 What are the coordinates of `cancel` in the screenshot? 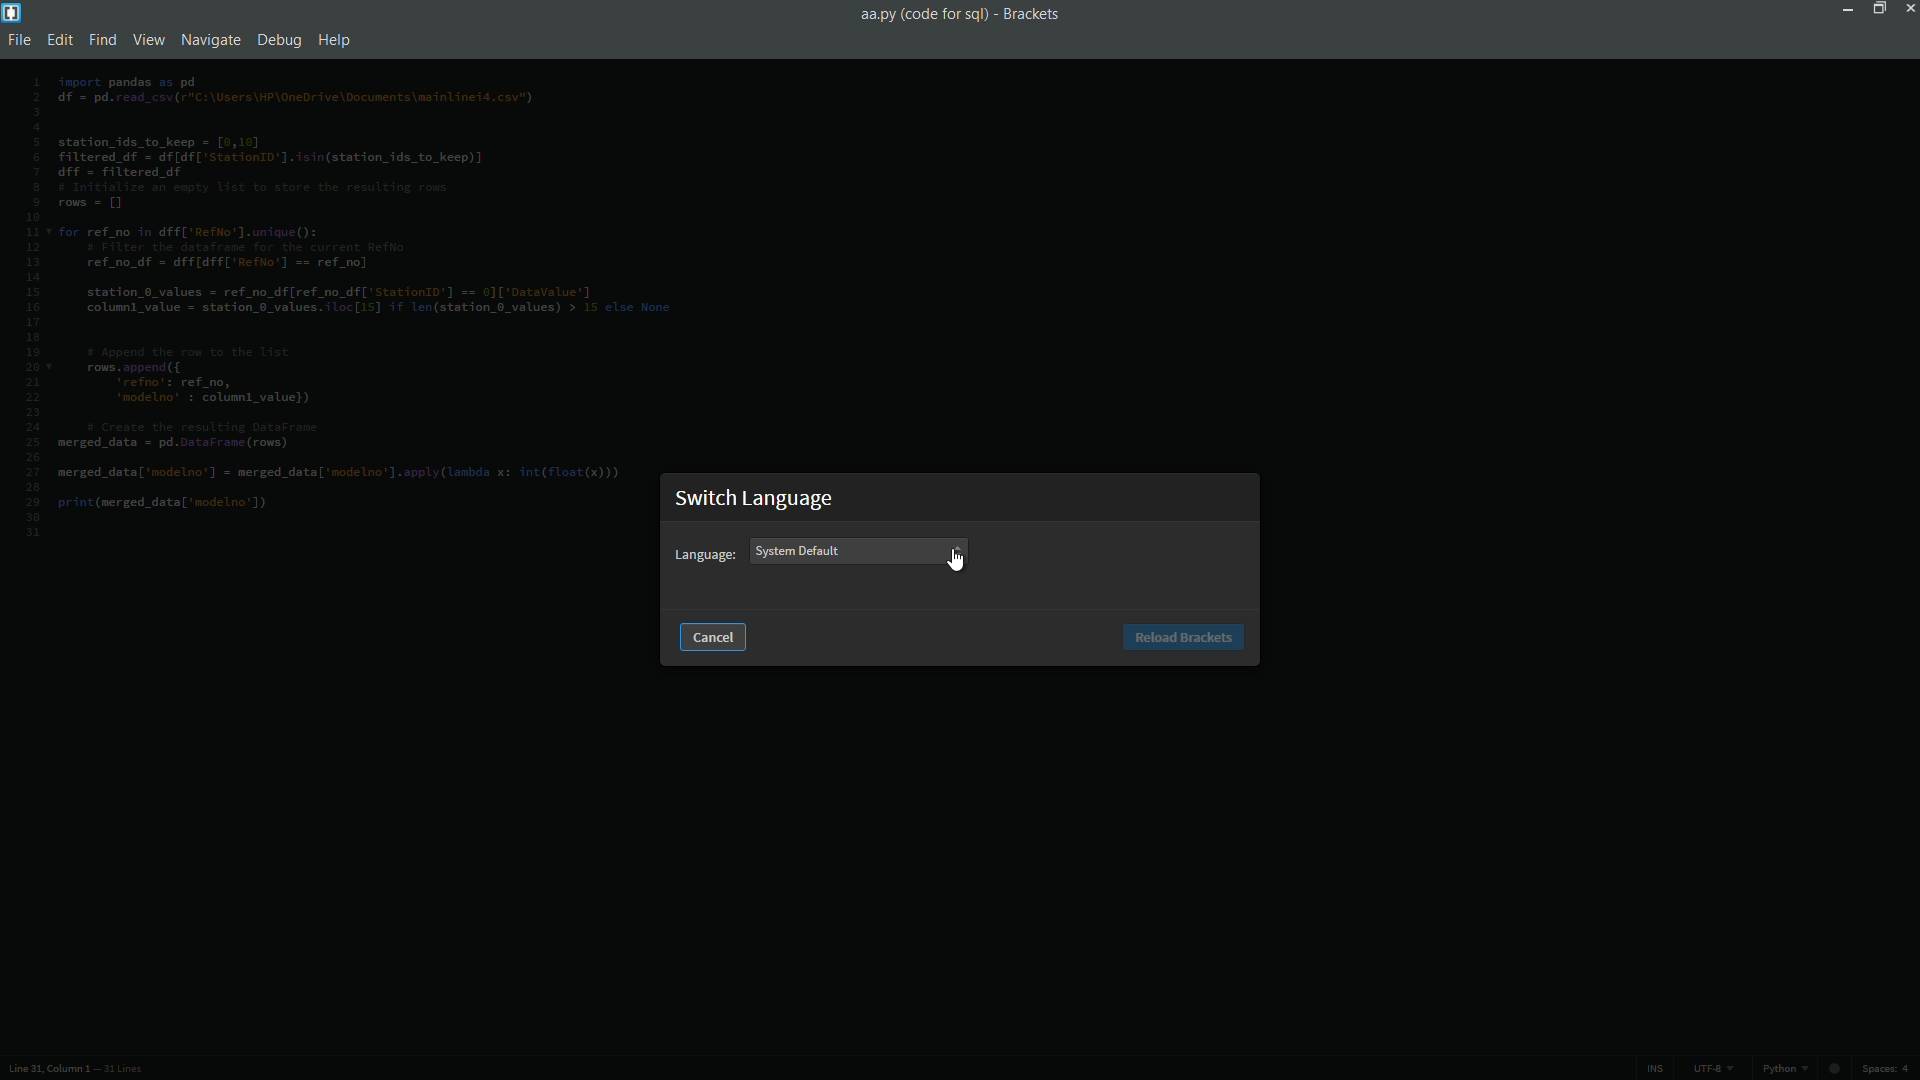 It's located at (715, 638).